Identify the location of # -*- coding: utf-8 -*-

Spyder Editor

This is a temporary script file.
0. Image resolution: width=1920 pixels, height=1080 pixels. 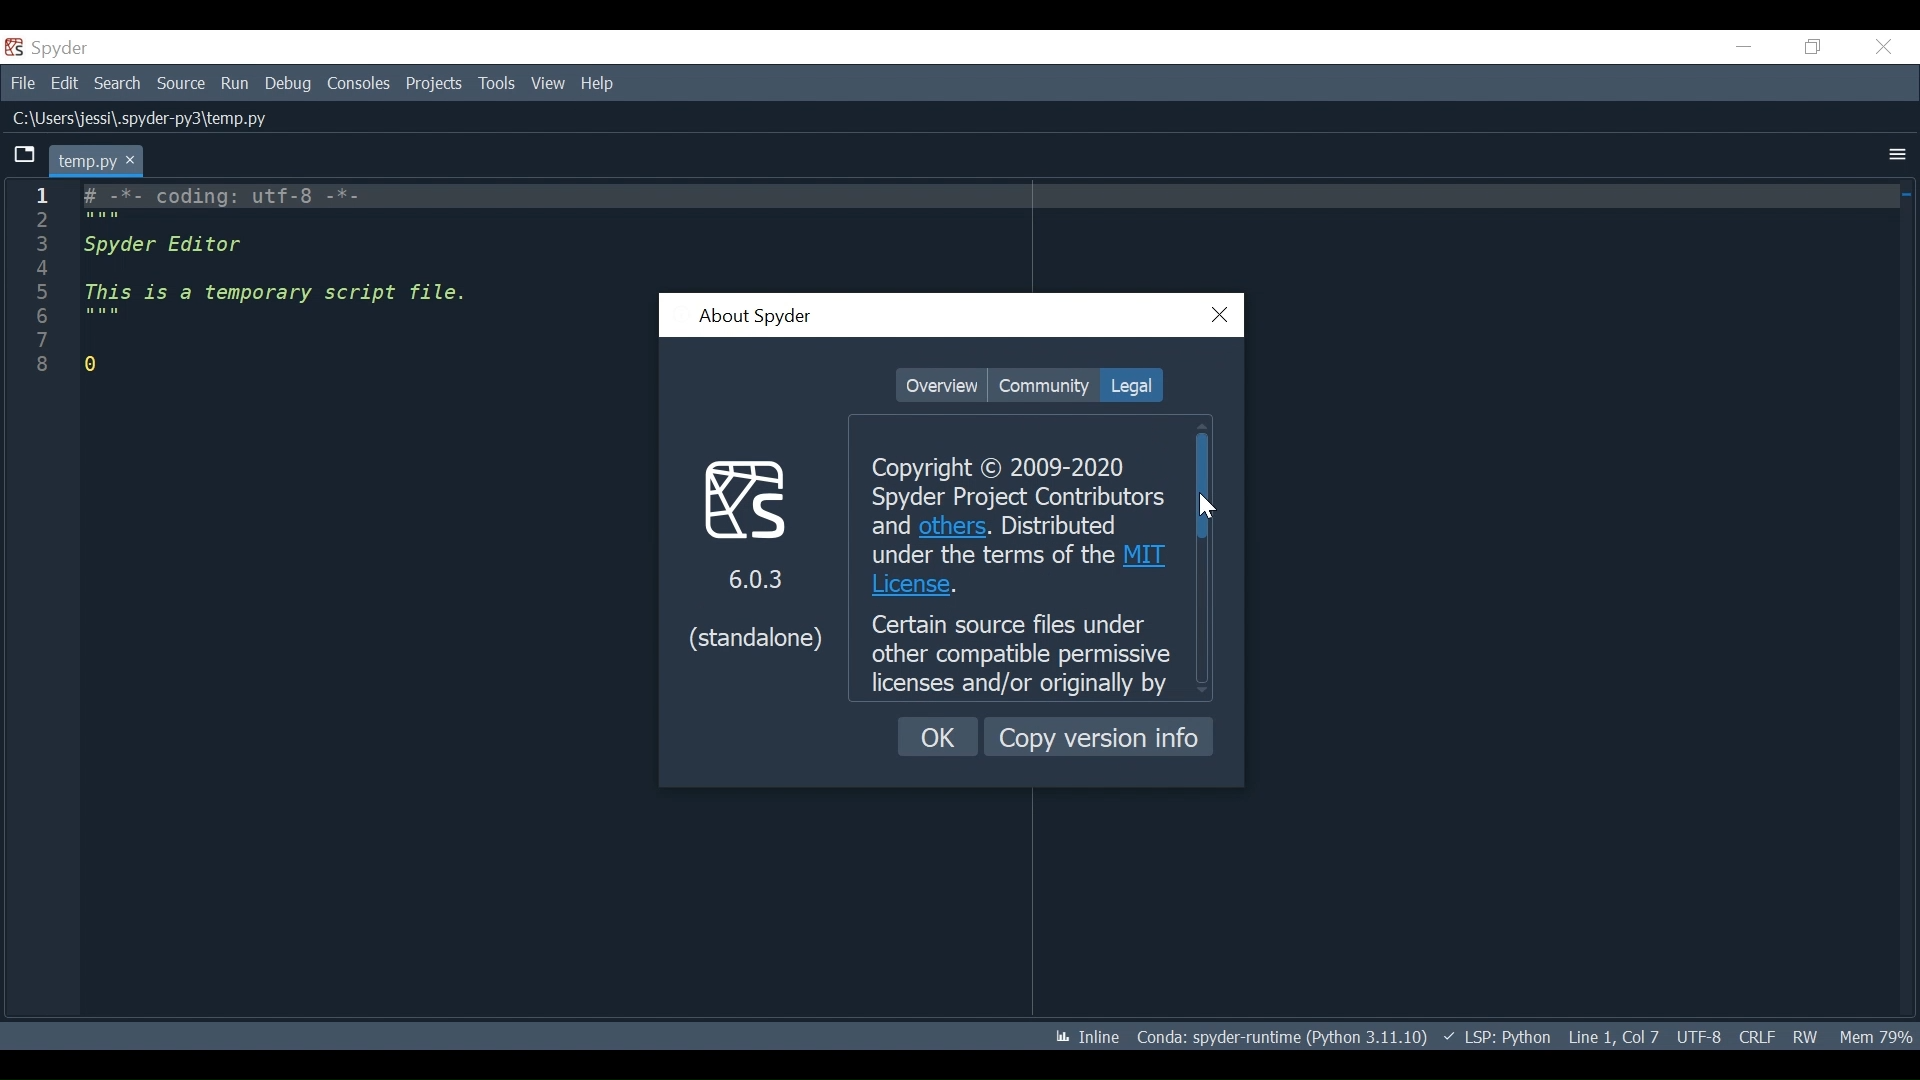
(281, 279).